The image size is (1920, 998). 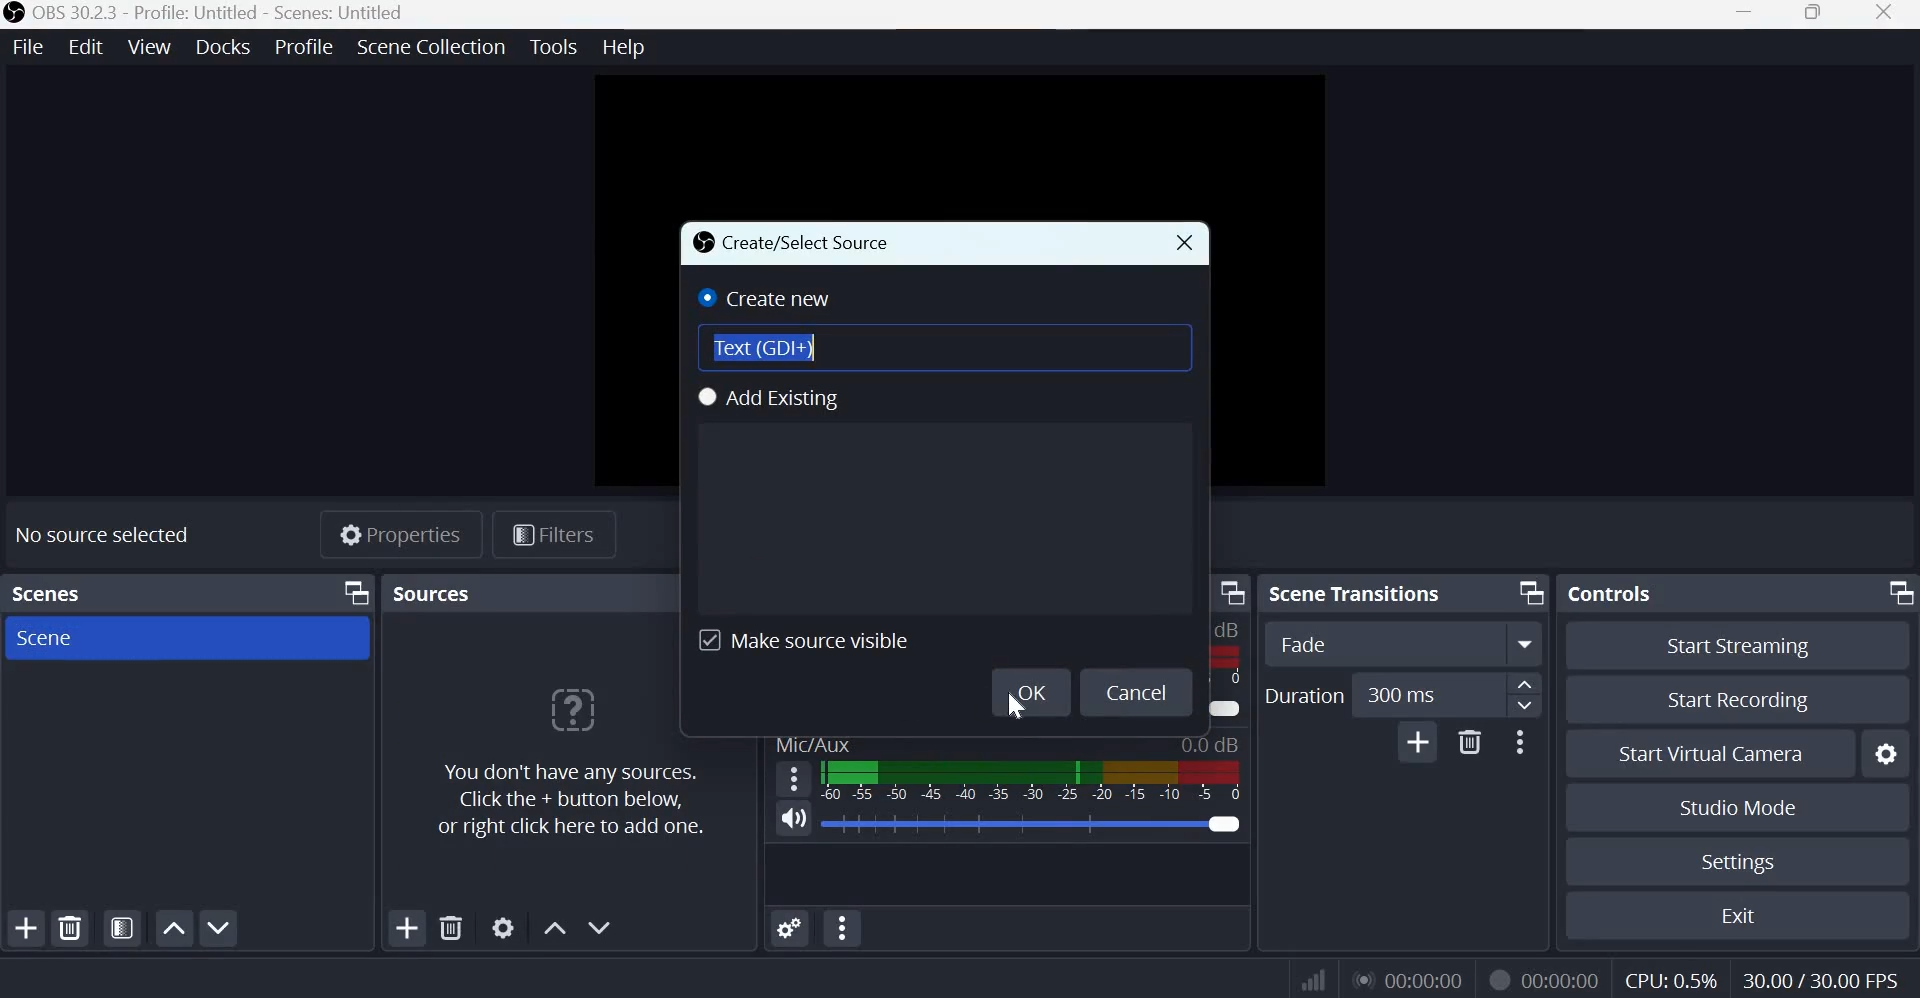 I want to click on close, so click(x=1185, y=242).